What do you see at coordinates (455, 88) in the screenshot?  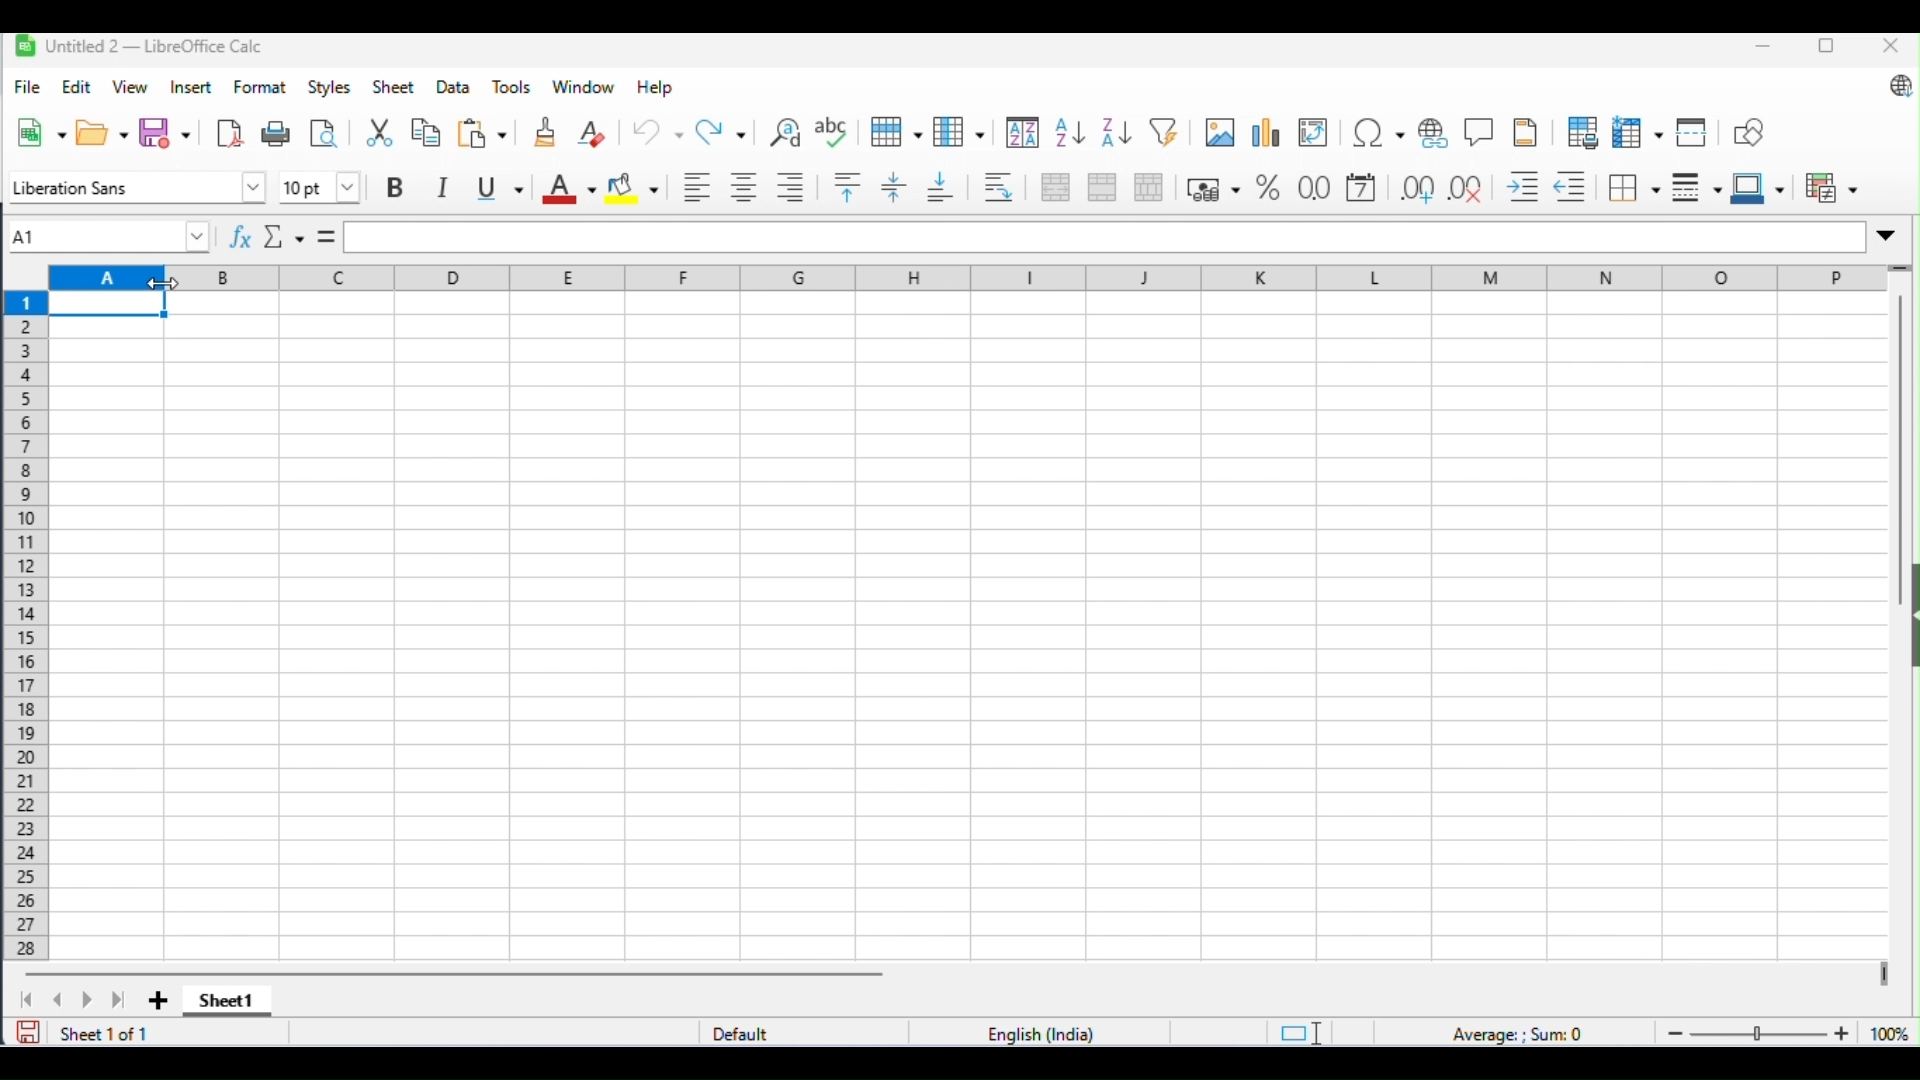 I see `data` at bounding box center [455, 88].